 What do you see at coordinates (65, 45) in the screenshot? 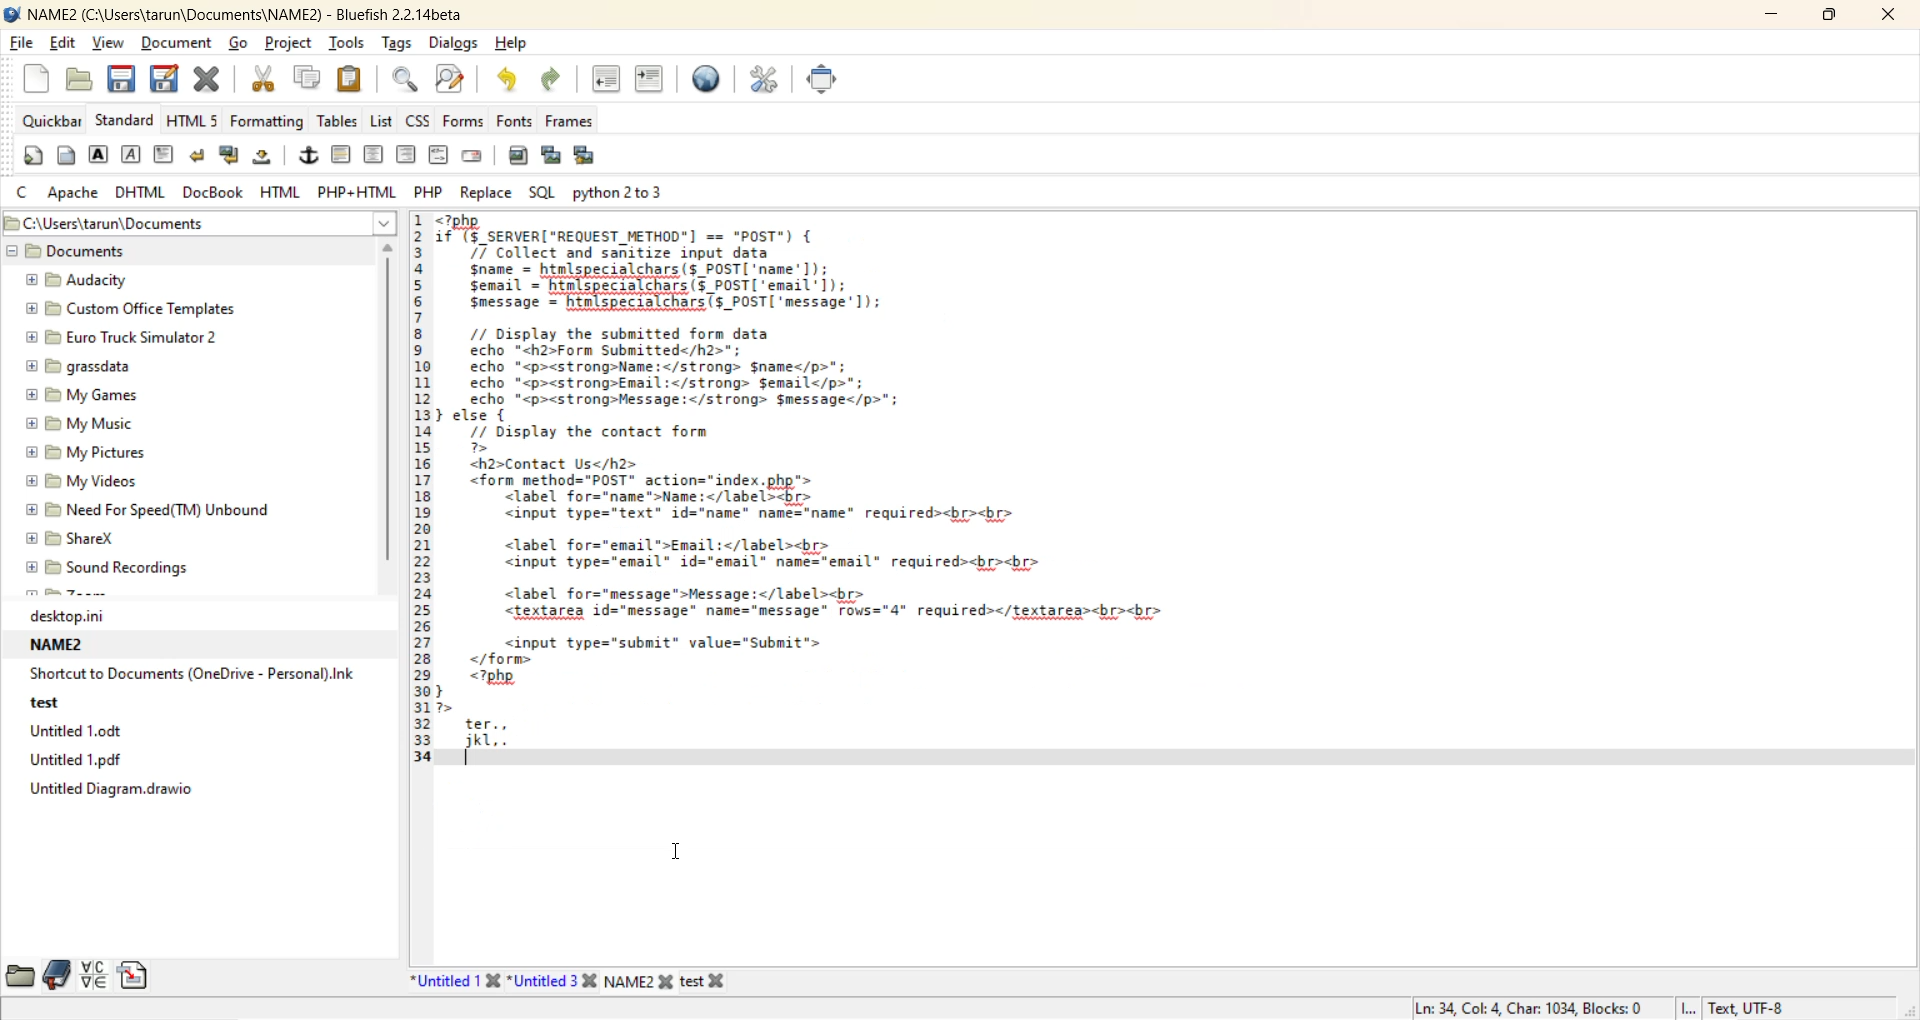
I see `edit` at bounding box center [65, 45].